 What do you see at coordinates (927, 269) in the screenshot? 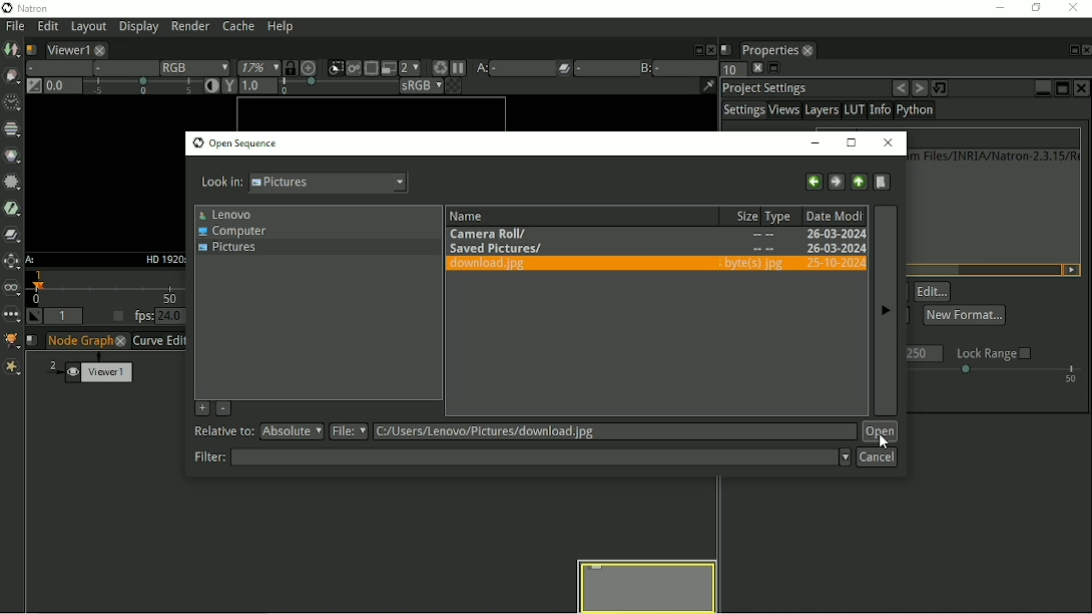
I see `Horizontal scrollbar` at bounding box center [927, 269].